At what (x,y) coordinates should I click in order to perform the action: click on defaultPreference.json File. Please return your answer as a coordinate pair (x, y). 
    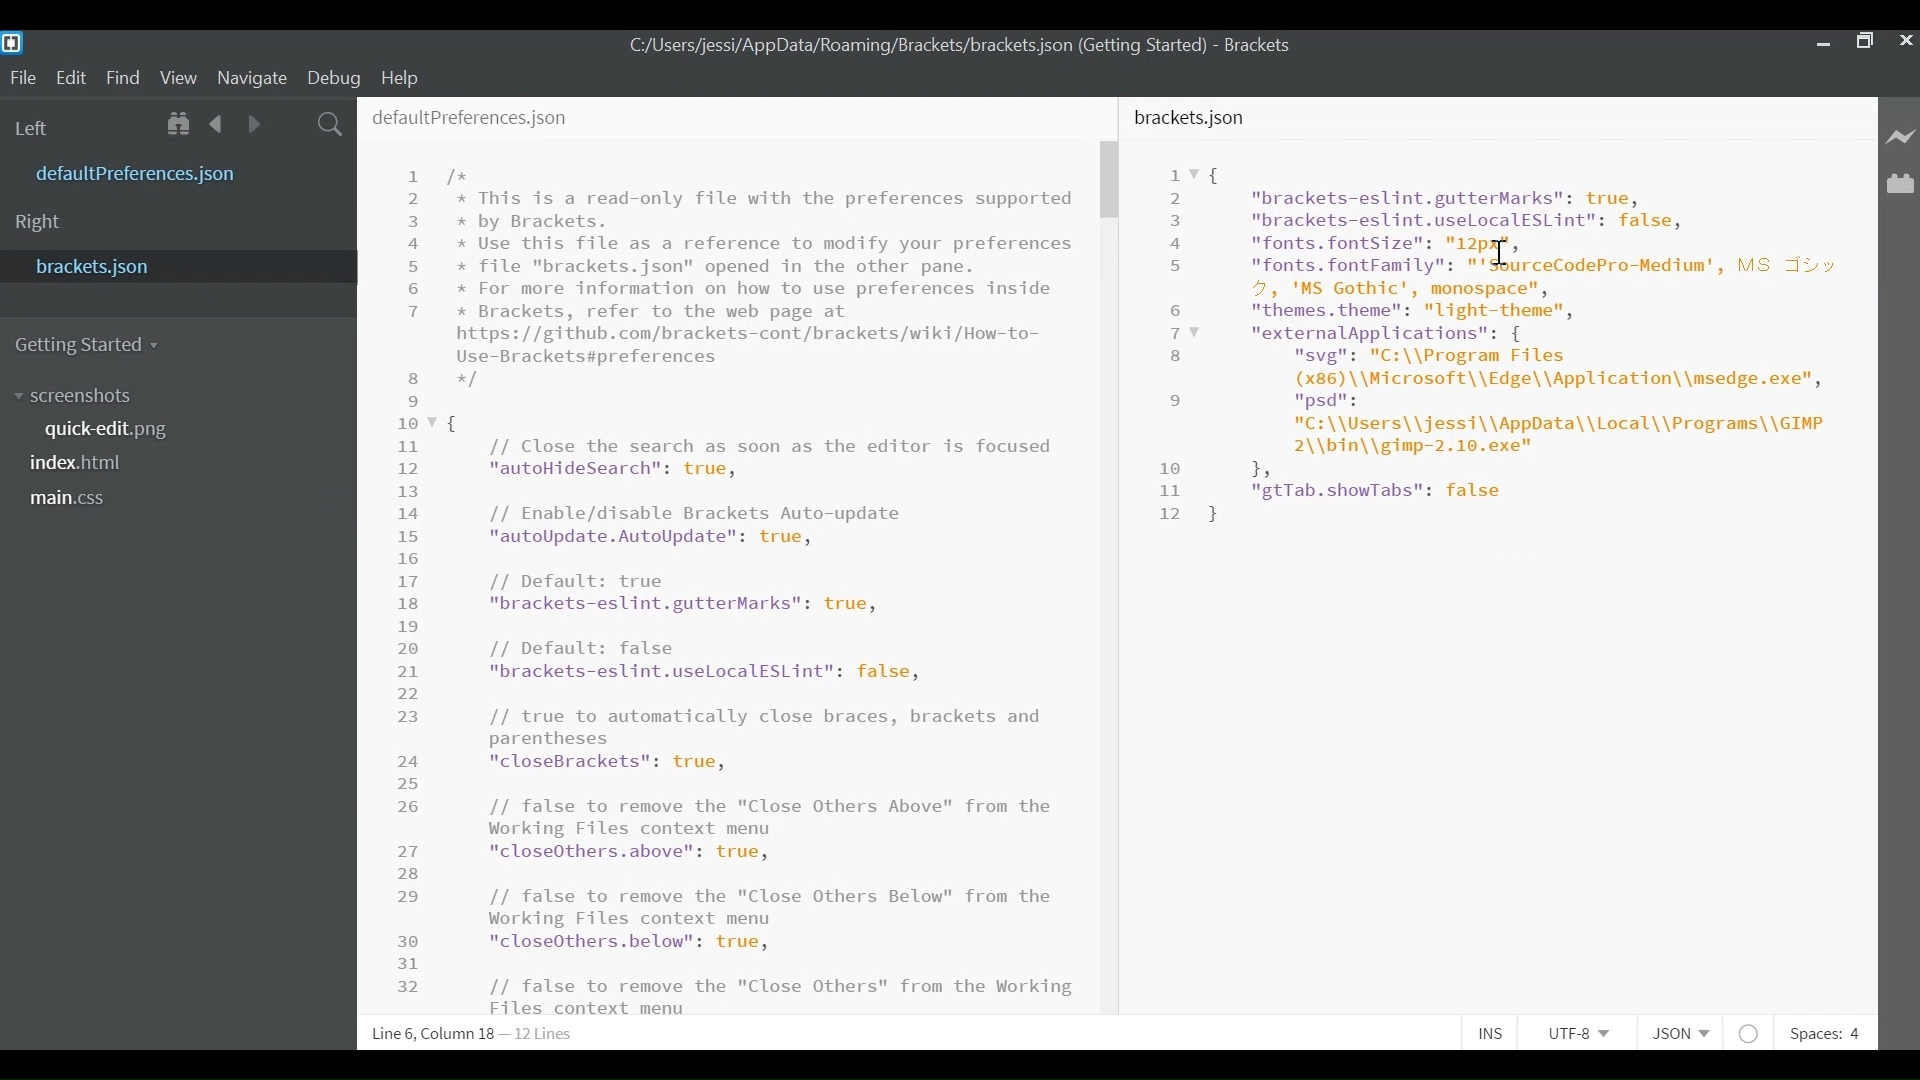
    Looking at the image, I should click on (142, 175).